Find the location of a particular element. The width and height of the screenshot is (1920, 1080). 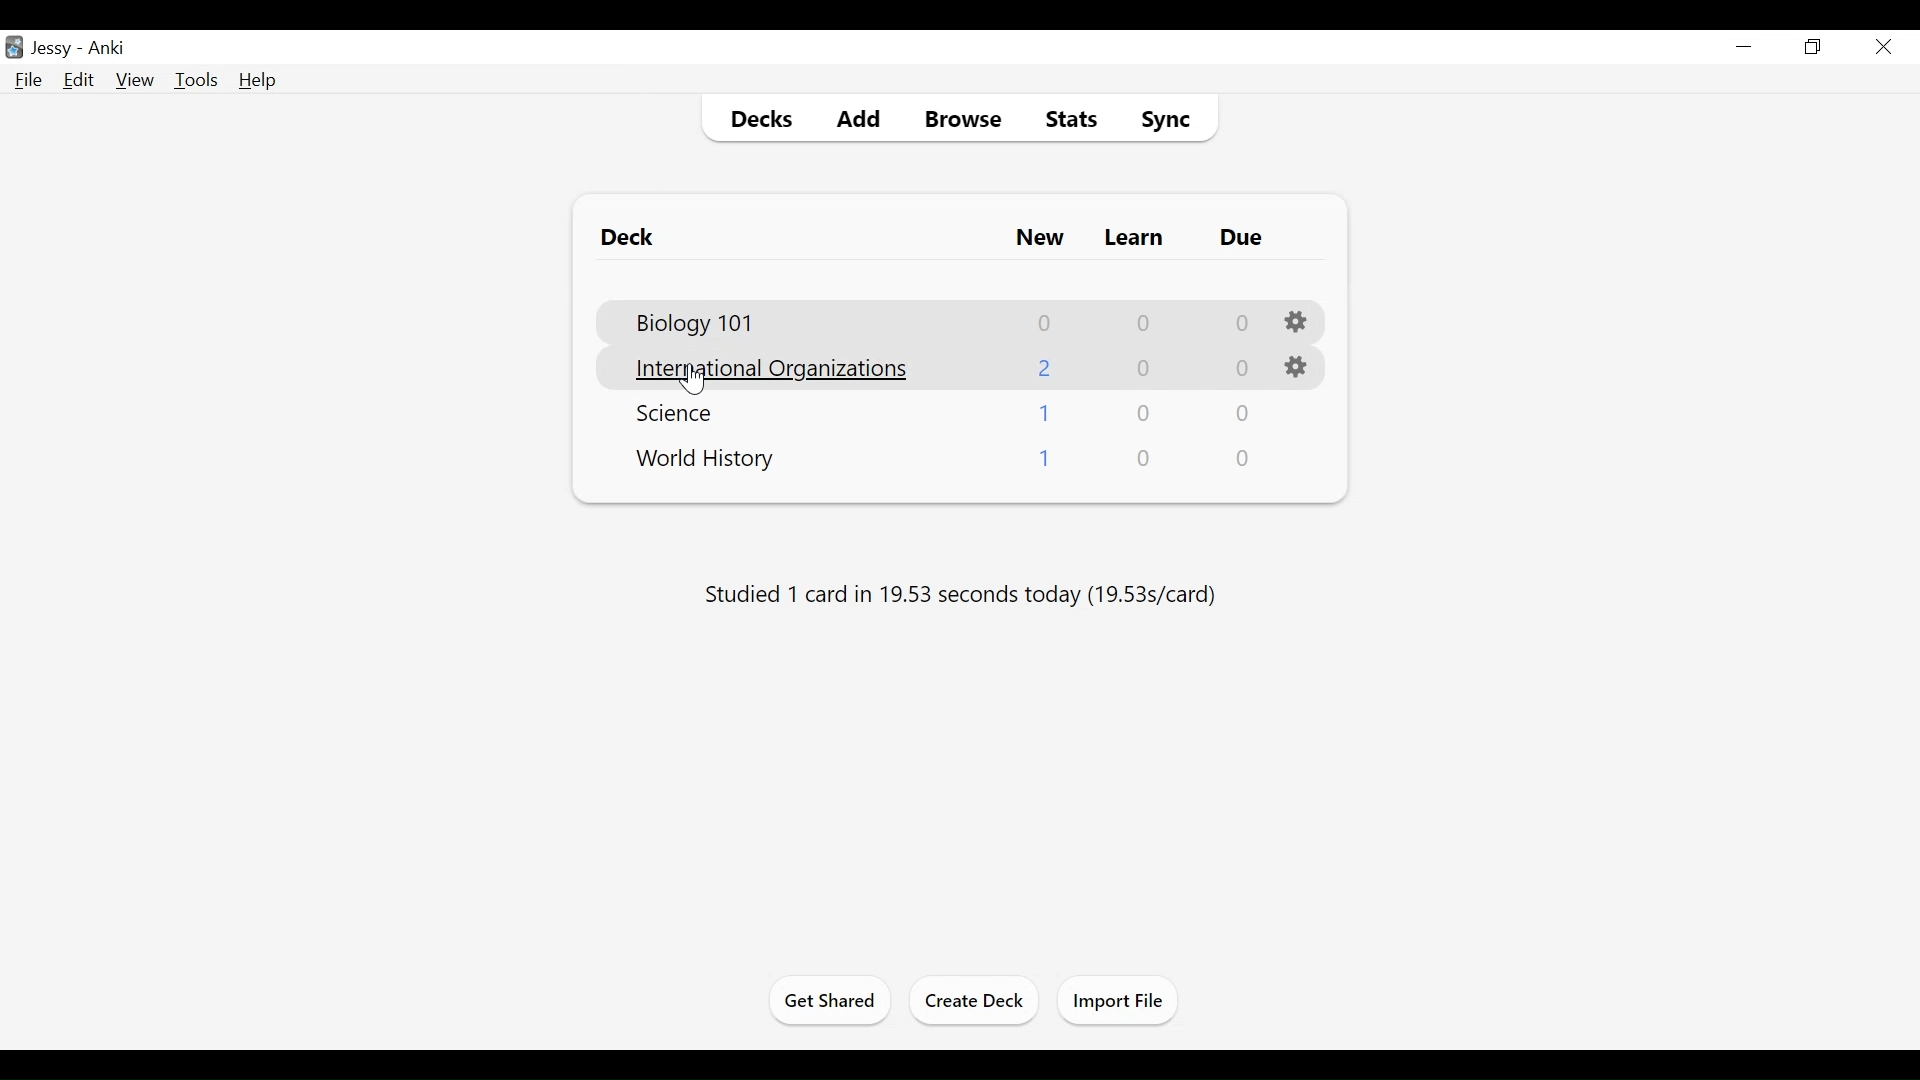

User Nmae is located at coordinates (56, 50).